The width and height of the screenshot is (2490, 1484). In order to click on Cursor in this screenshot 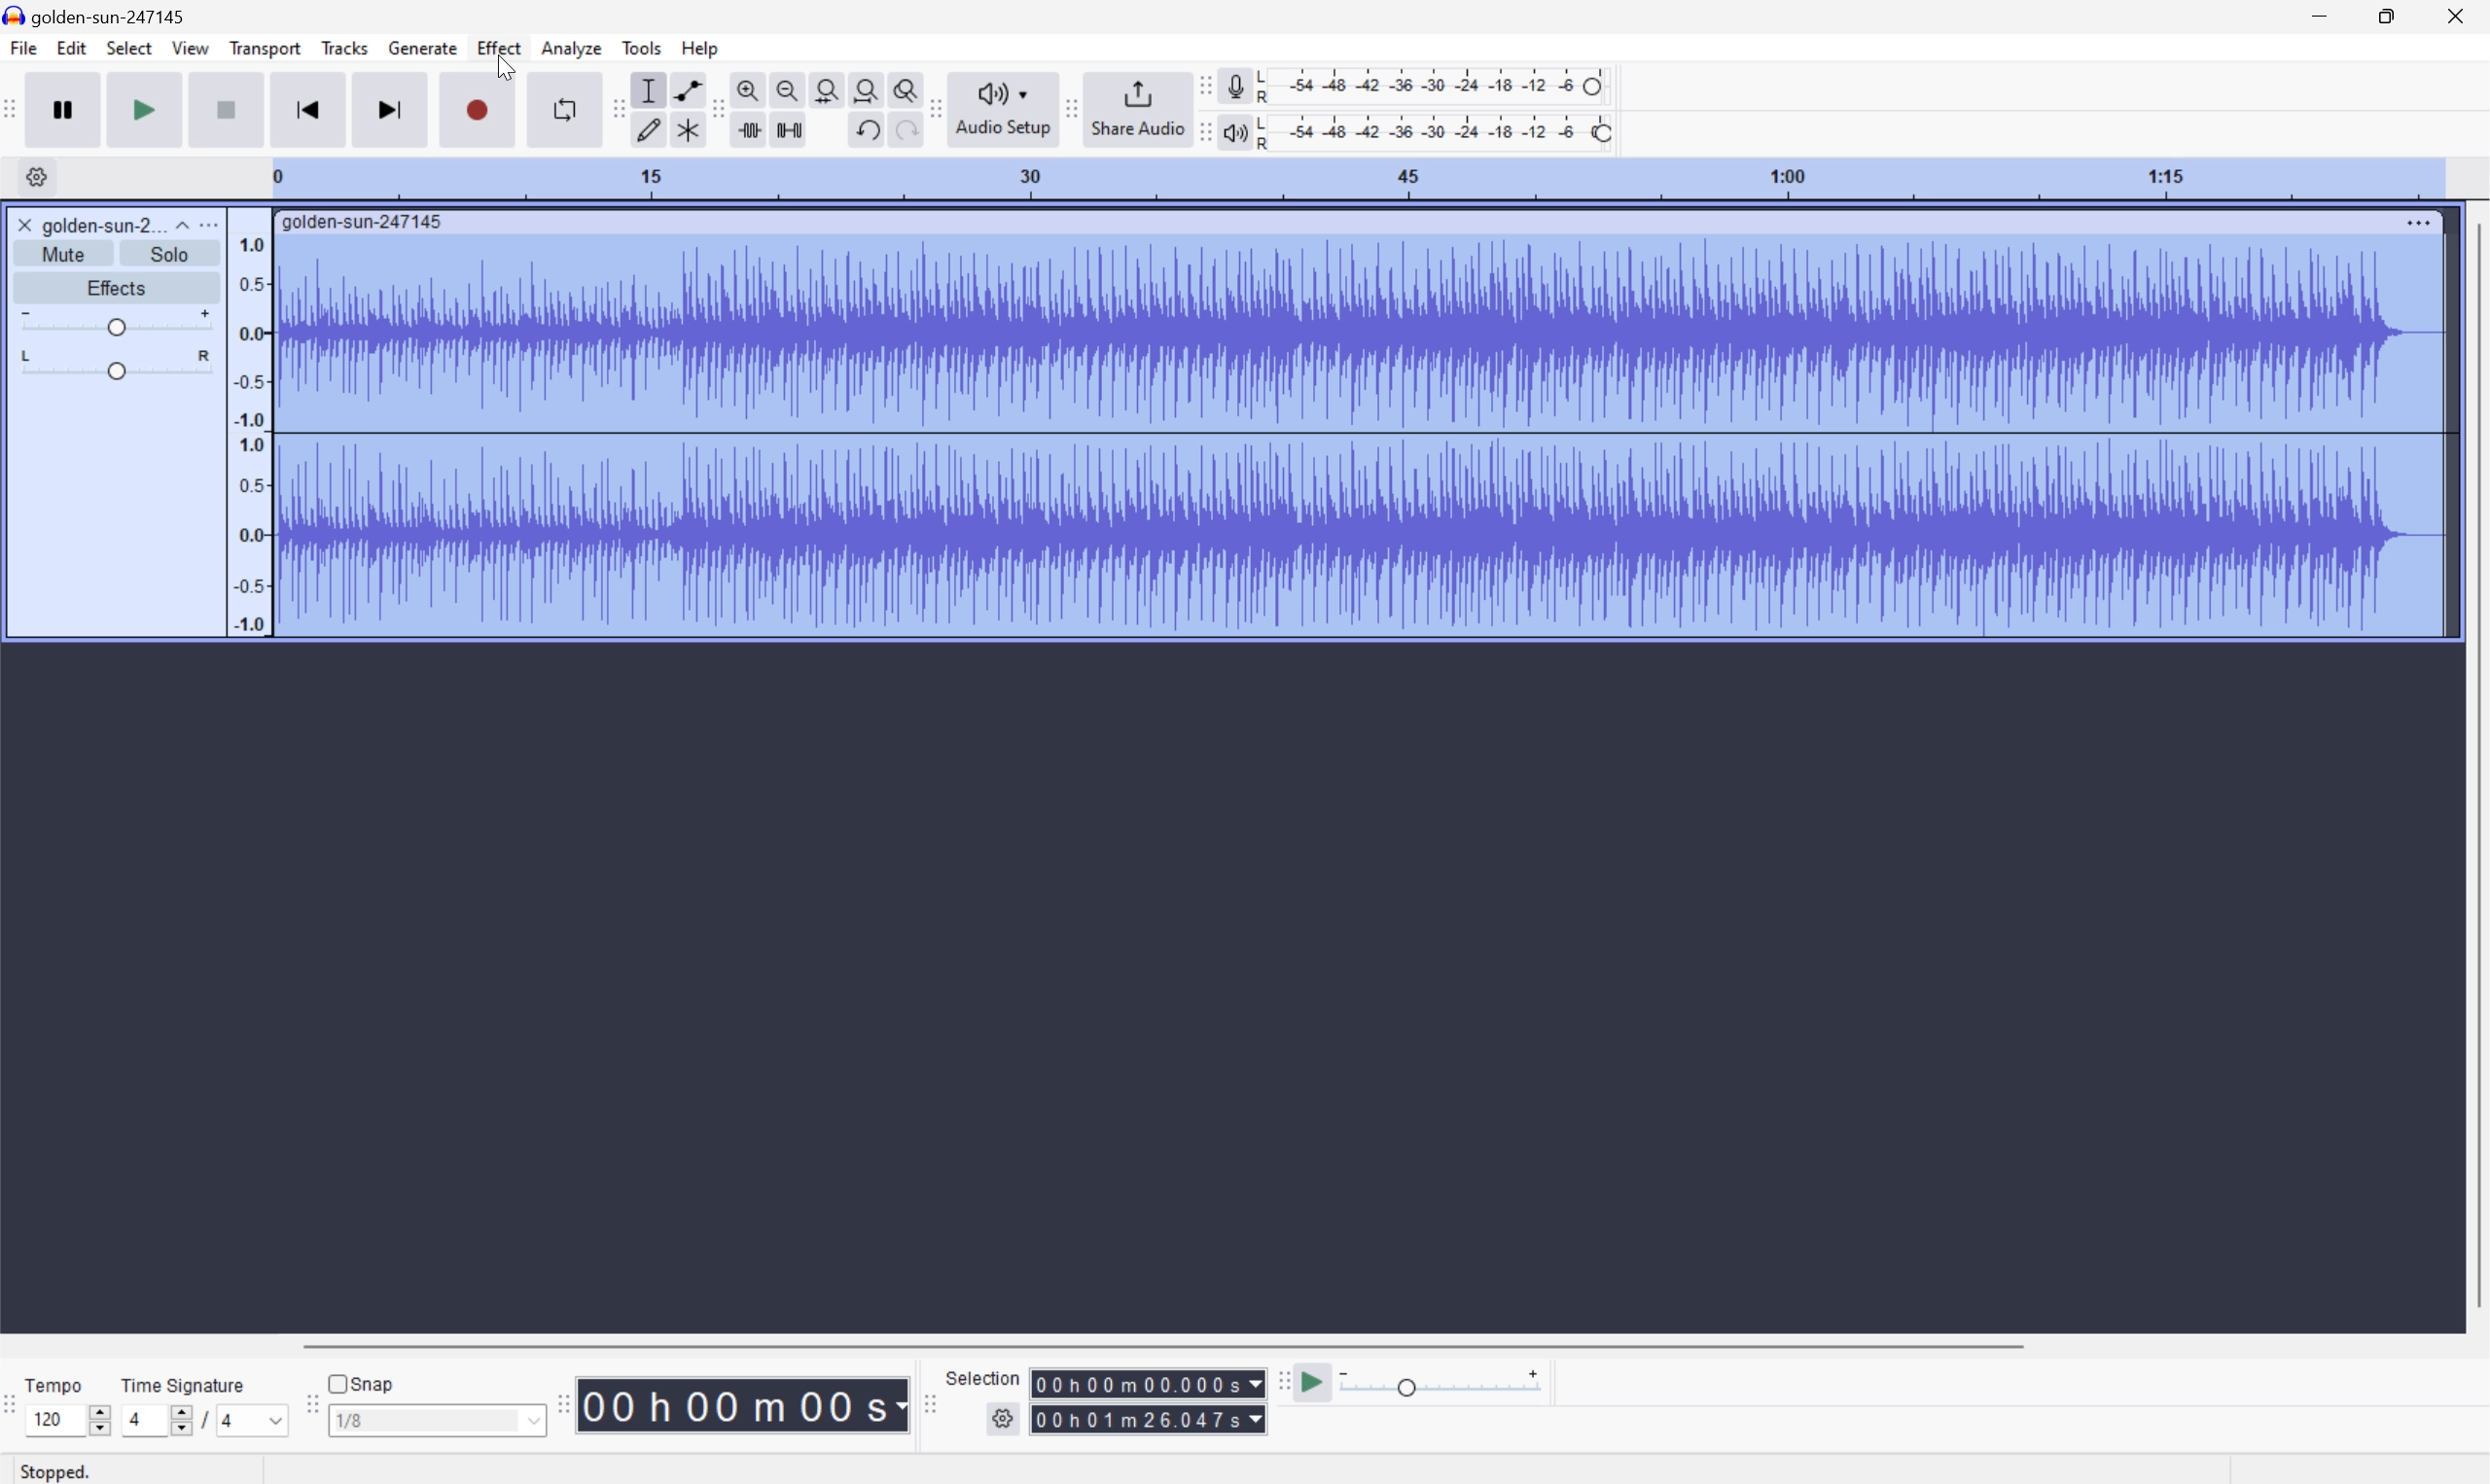, I will do `click(506, 65)`.